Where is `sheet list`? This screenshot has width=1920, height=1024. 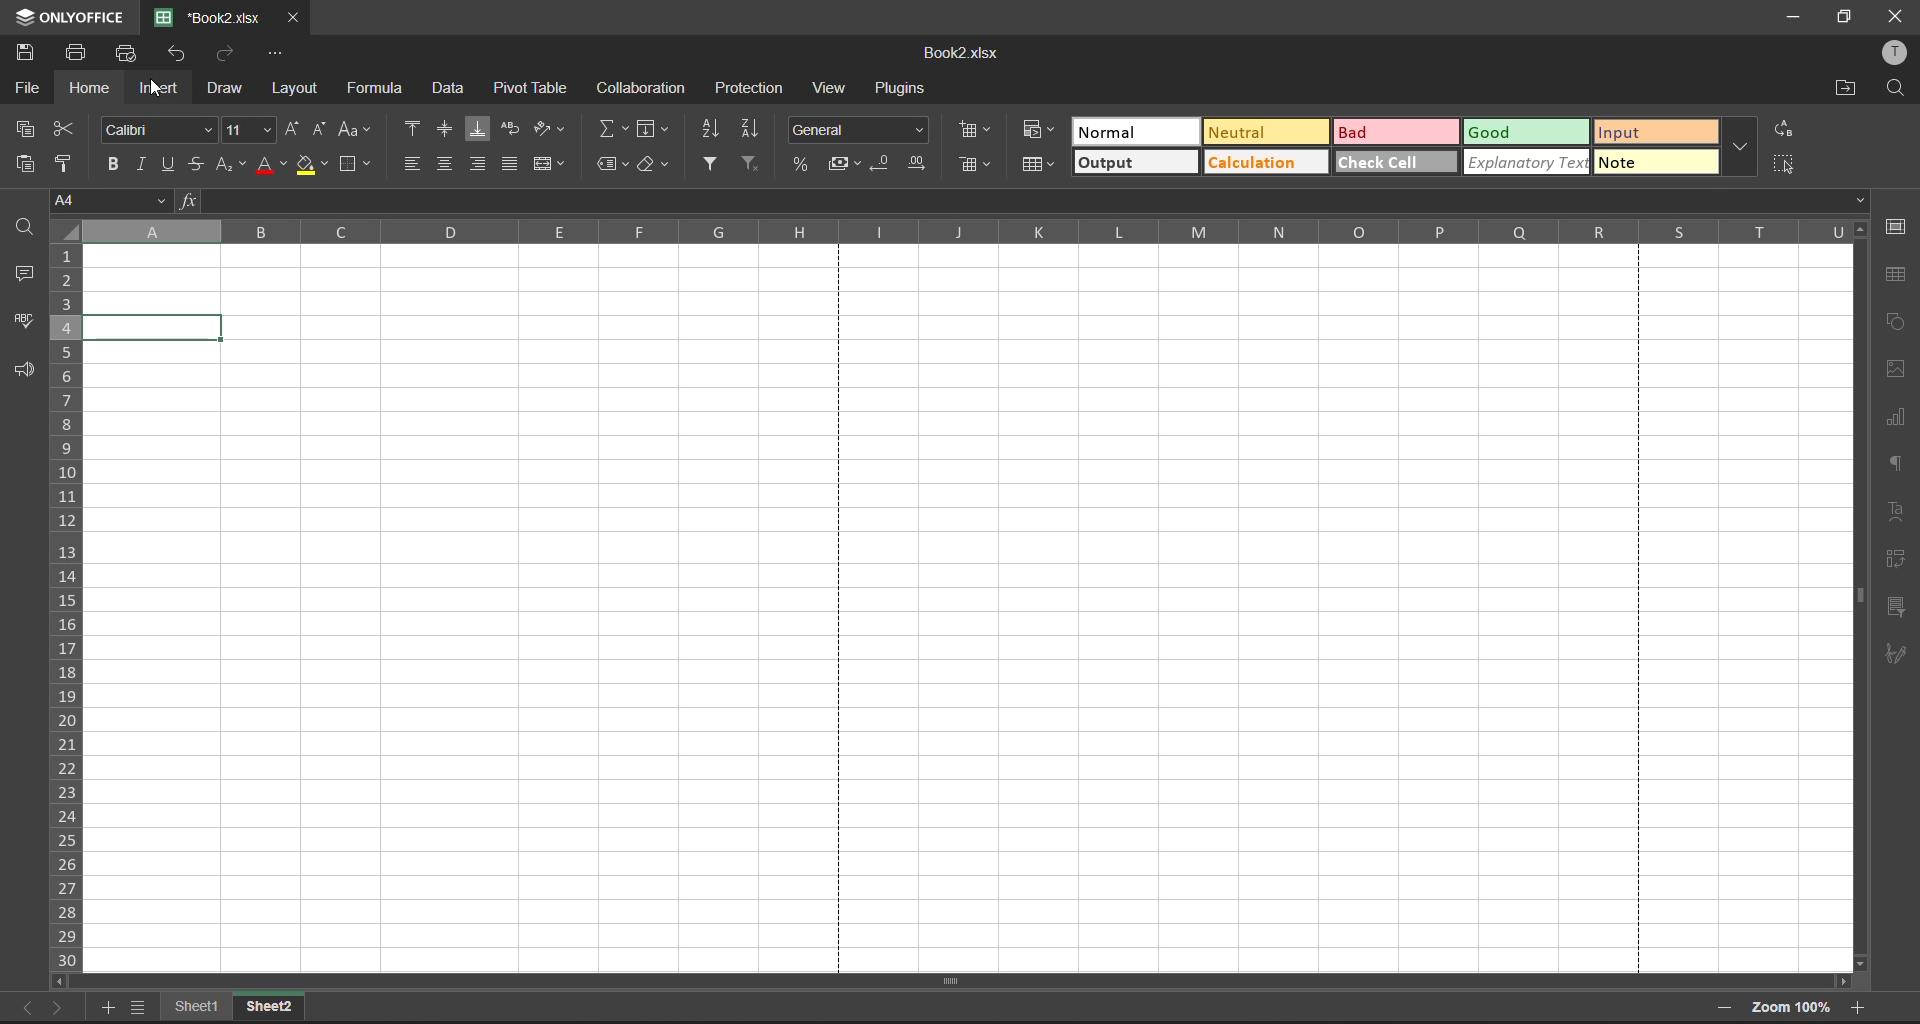 sheet list is located at coordinates (139, 1005).